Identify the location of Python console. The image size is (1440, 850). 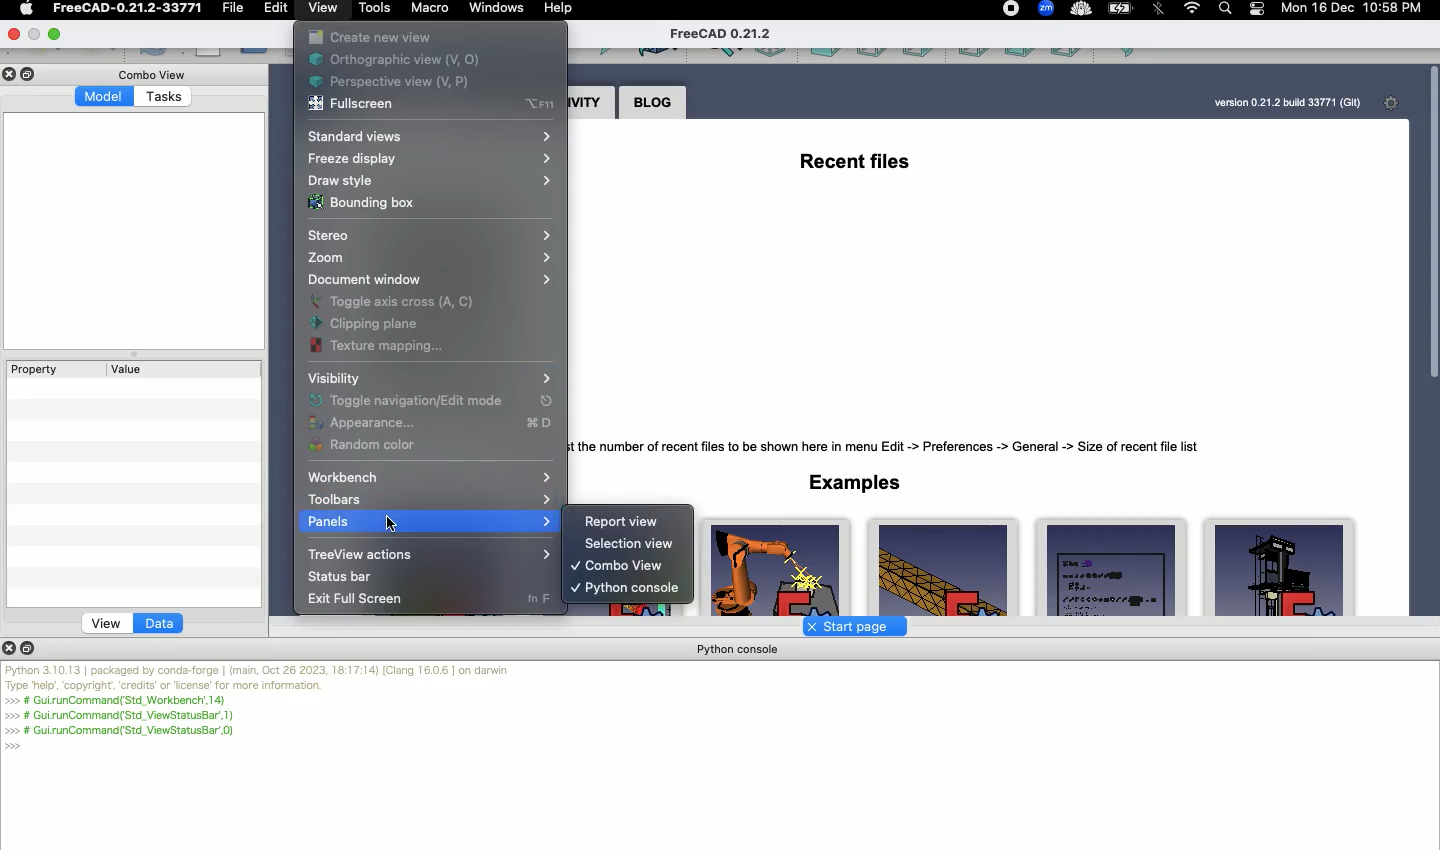
(627, 590).